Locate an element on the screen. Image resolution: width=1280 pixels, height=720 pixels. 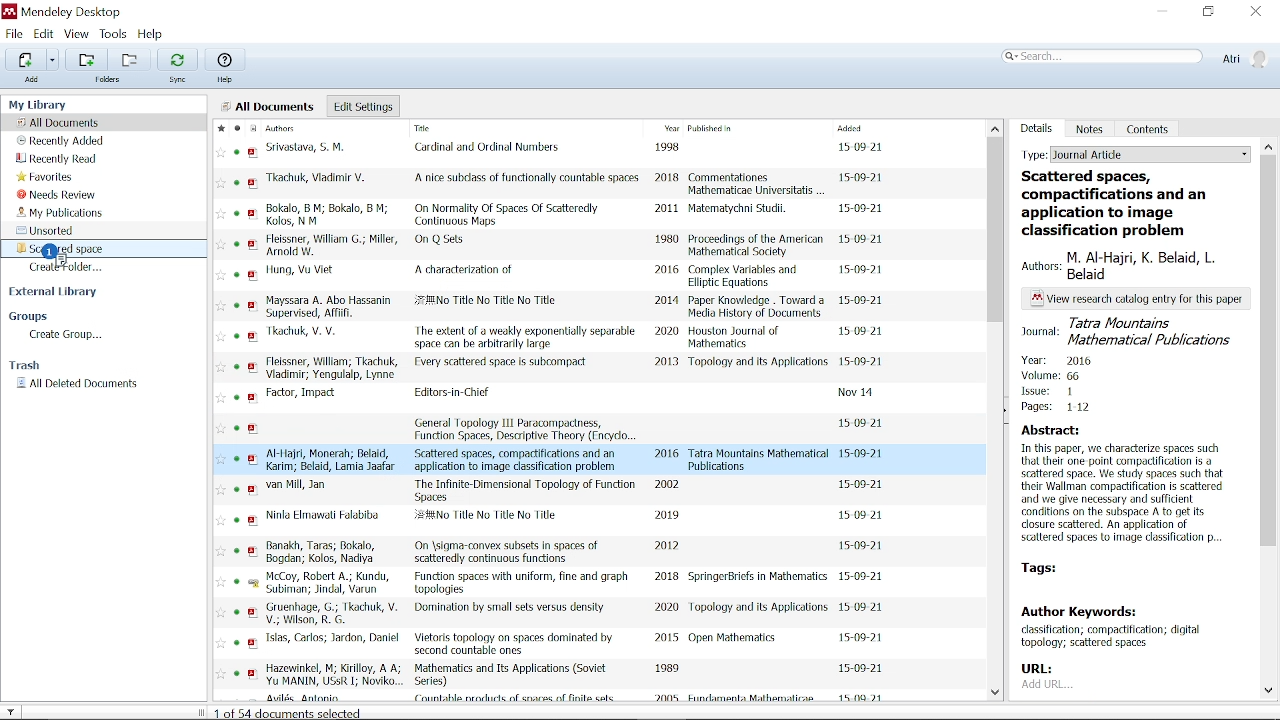
PDF is located at coordinates (253, 417).